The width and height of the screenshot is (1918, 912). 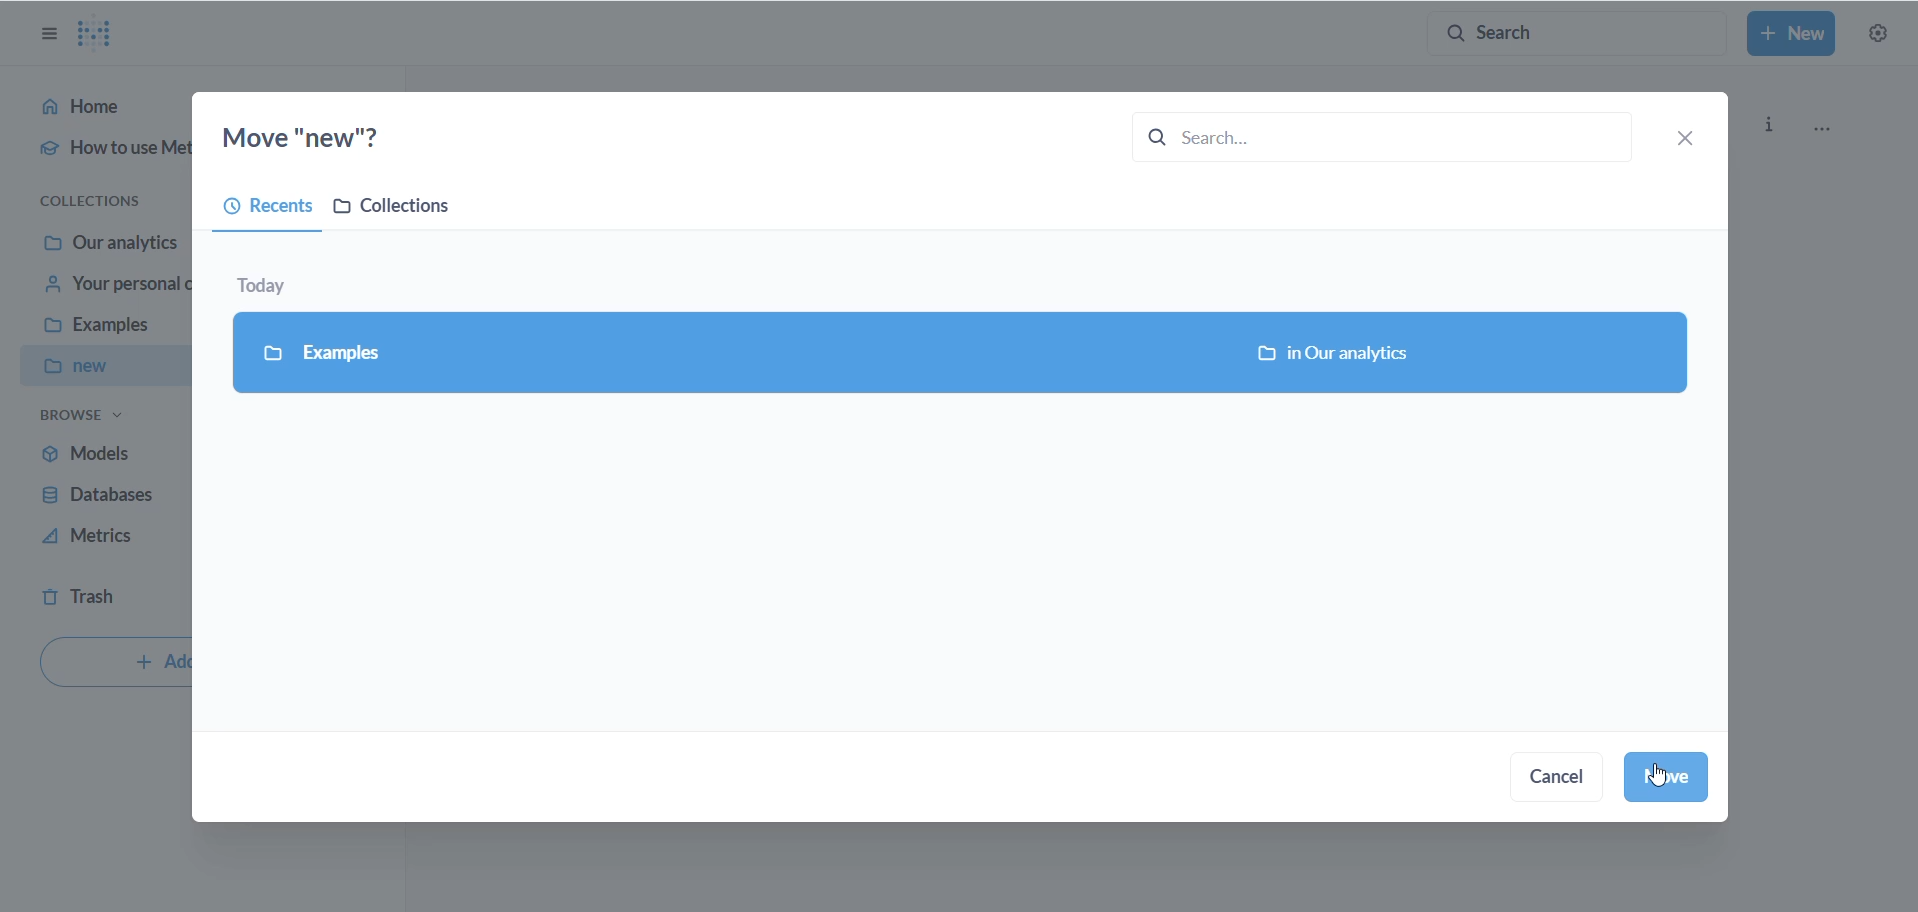 I want to click on COLLECTIONS, so click(x=402, y=210).